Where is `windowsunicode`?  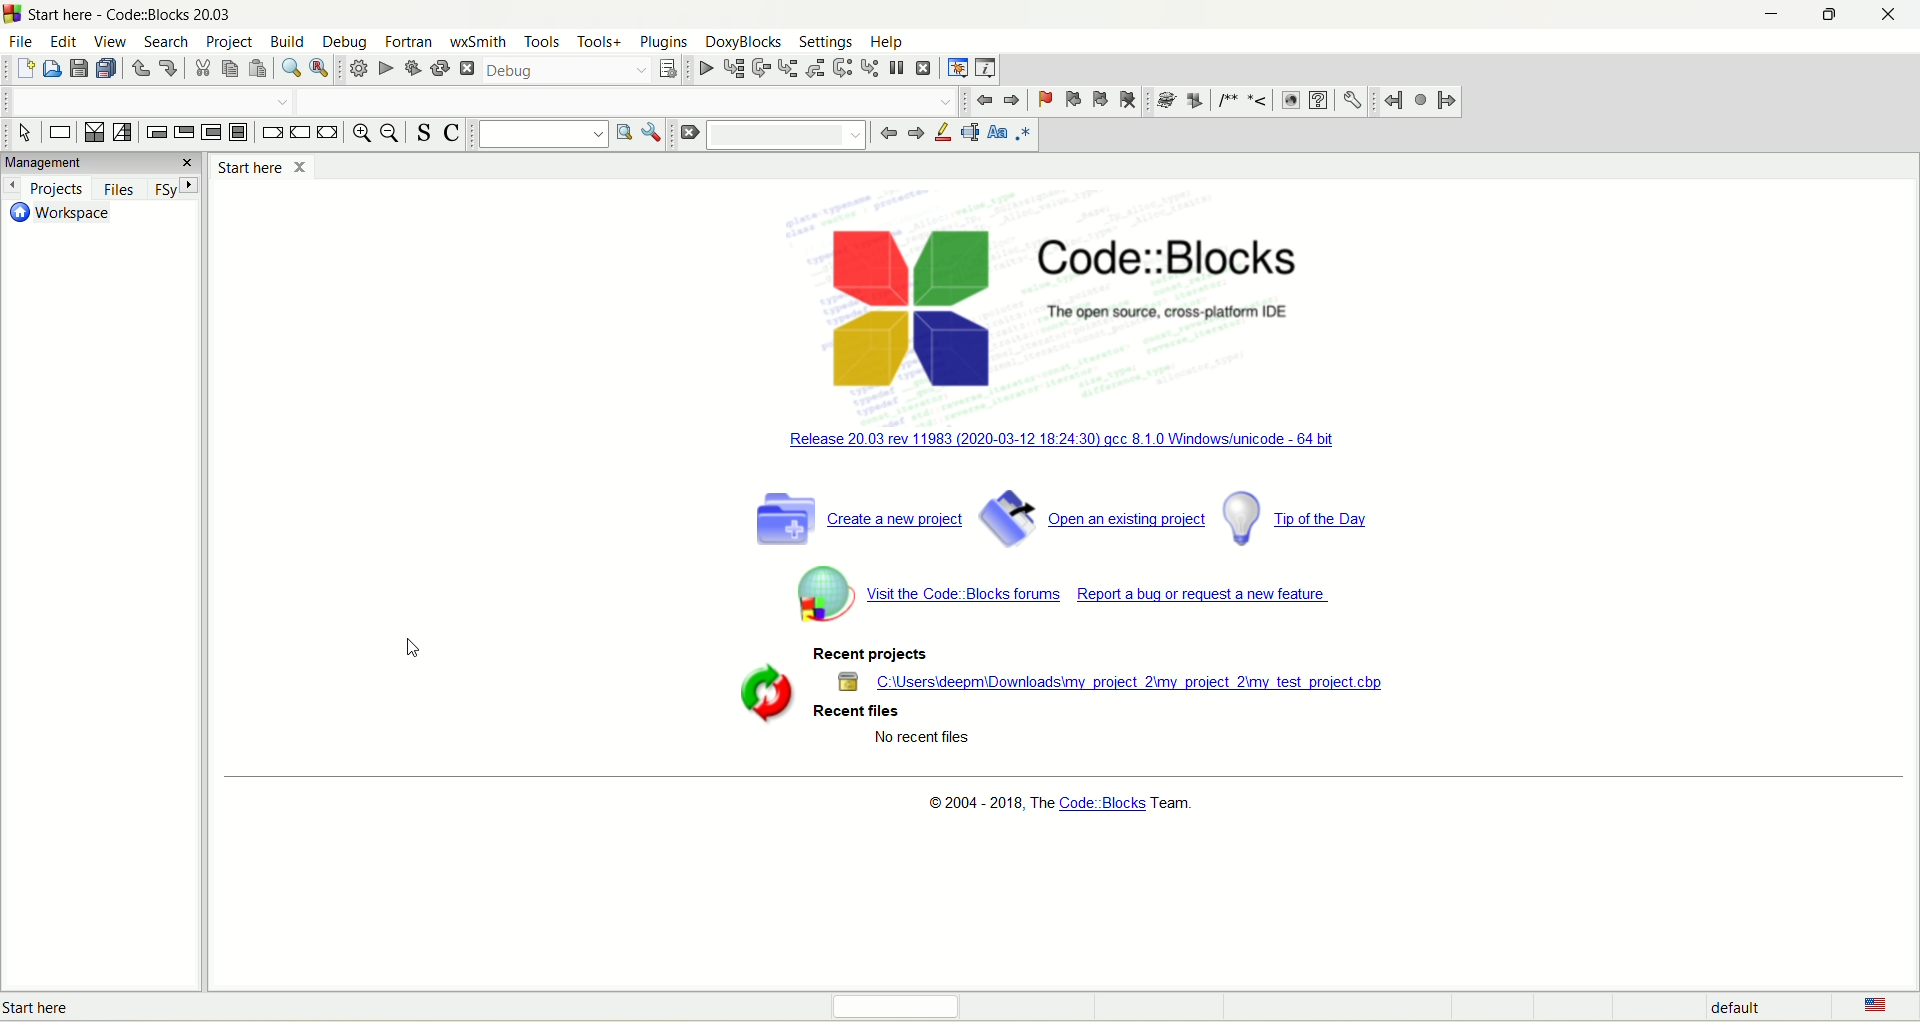
windowsunicode is located at coordinates (1094, 444).